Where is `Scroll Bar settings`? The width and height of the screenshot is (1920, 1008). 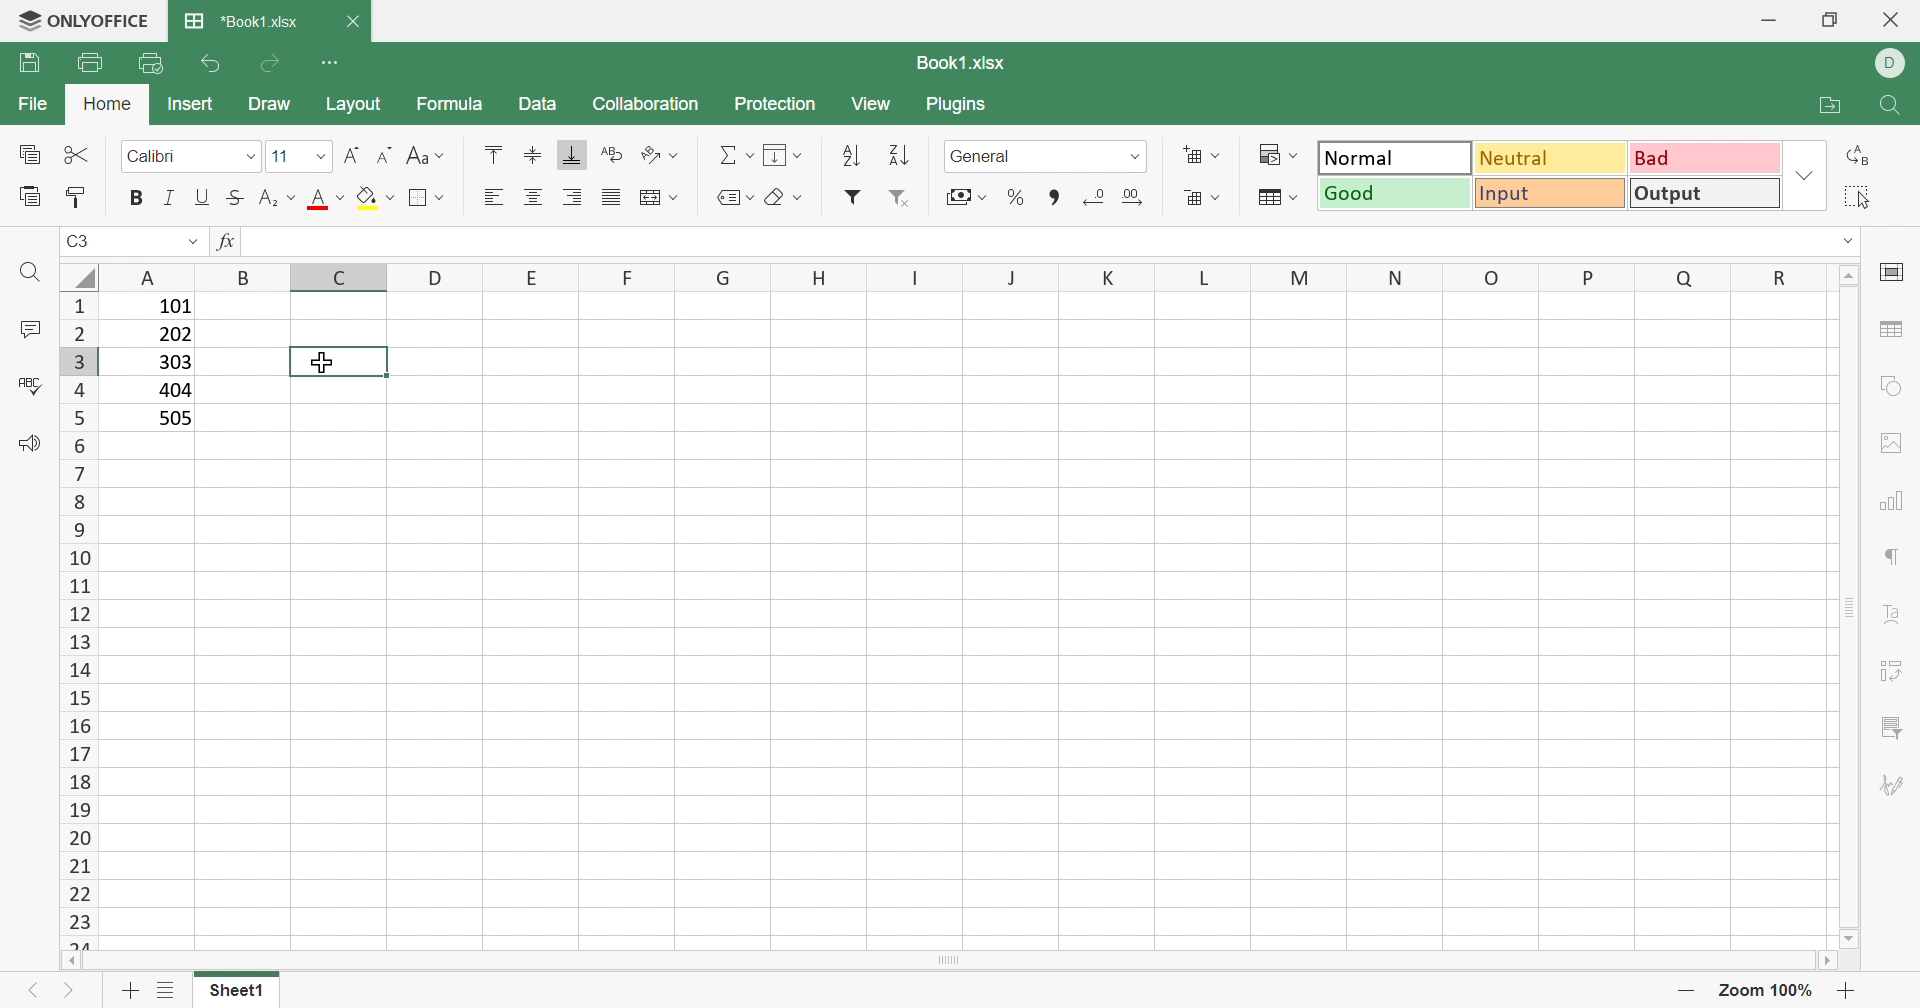 Scroll Bar settings is located at coordinates (1851, 605).